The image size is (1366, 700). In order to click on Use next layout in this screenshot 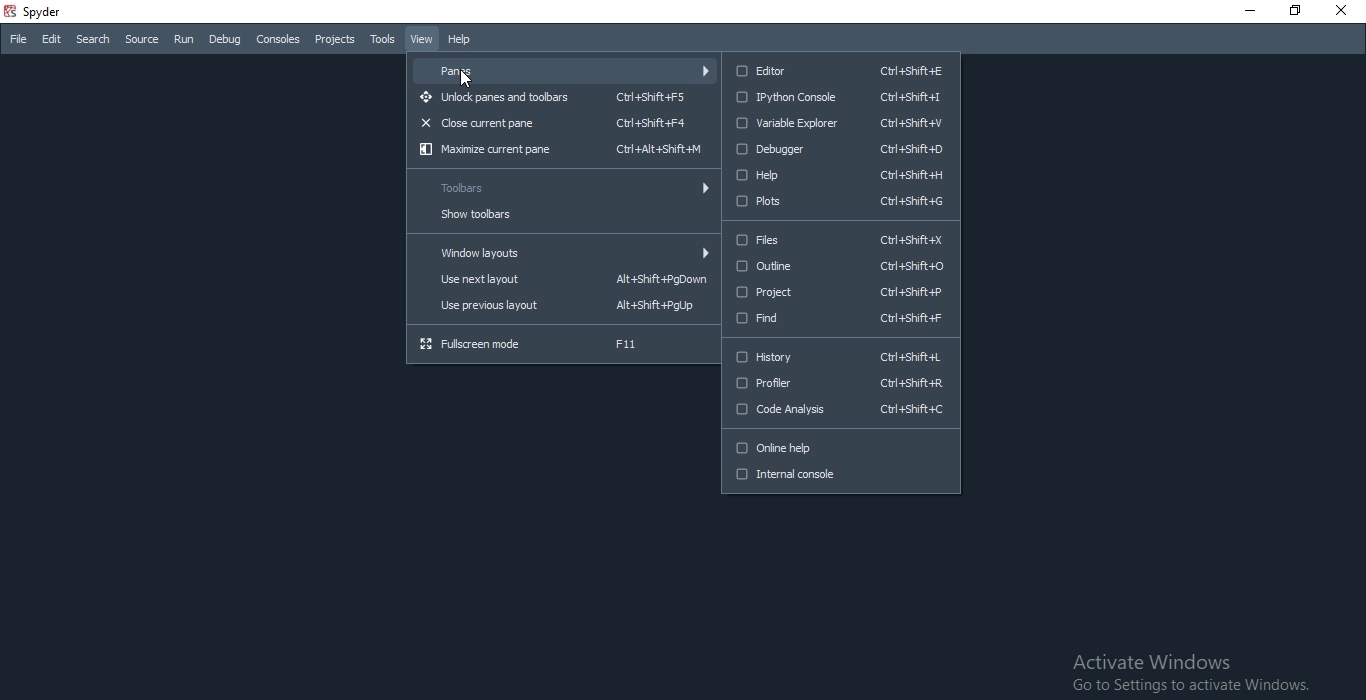, I will do `click(559, 279)`.